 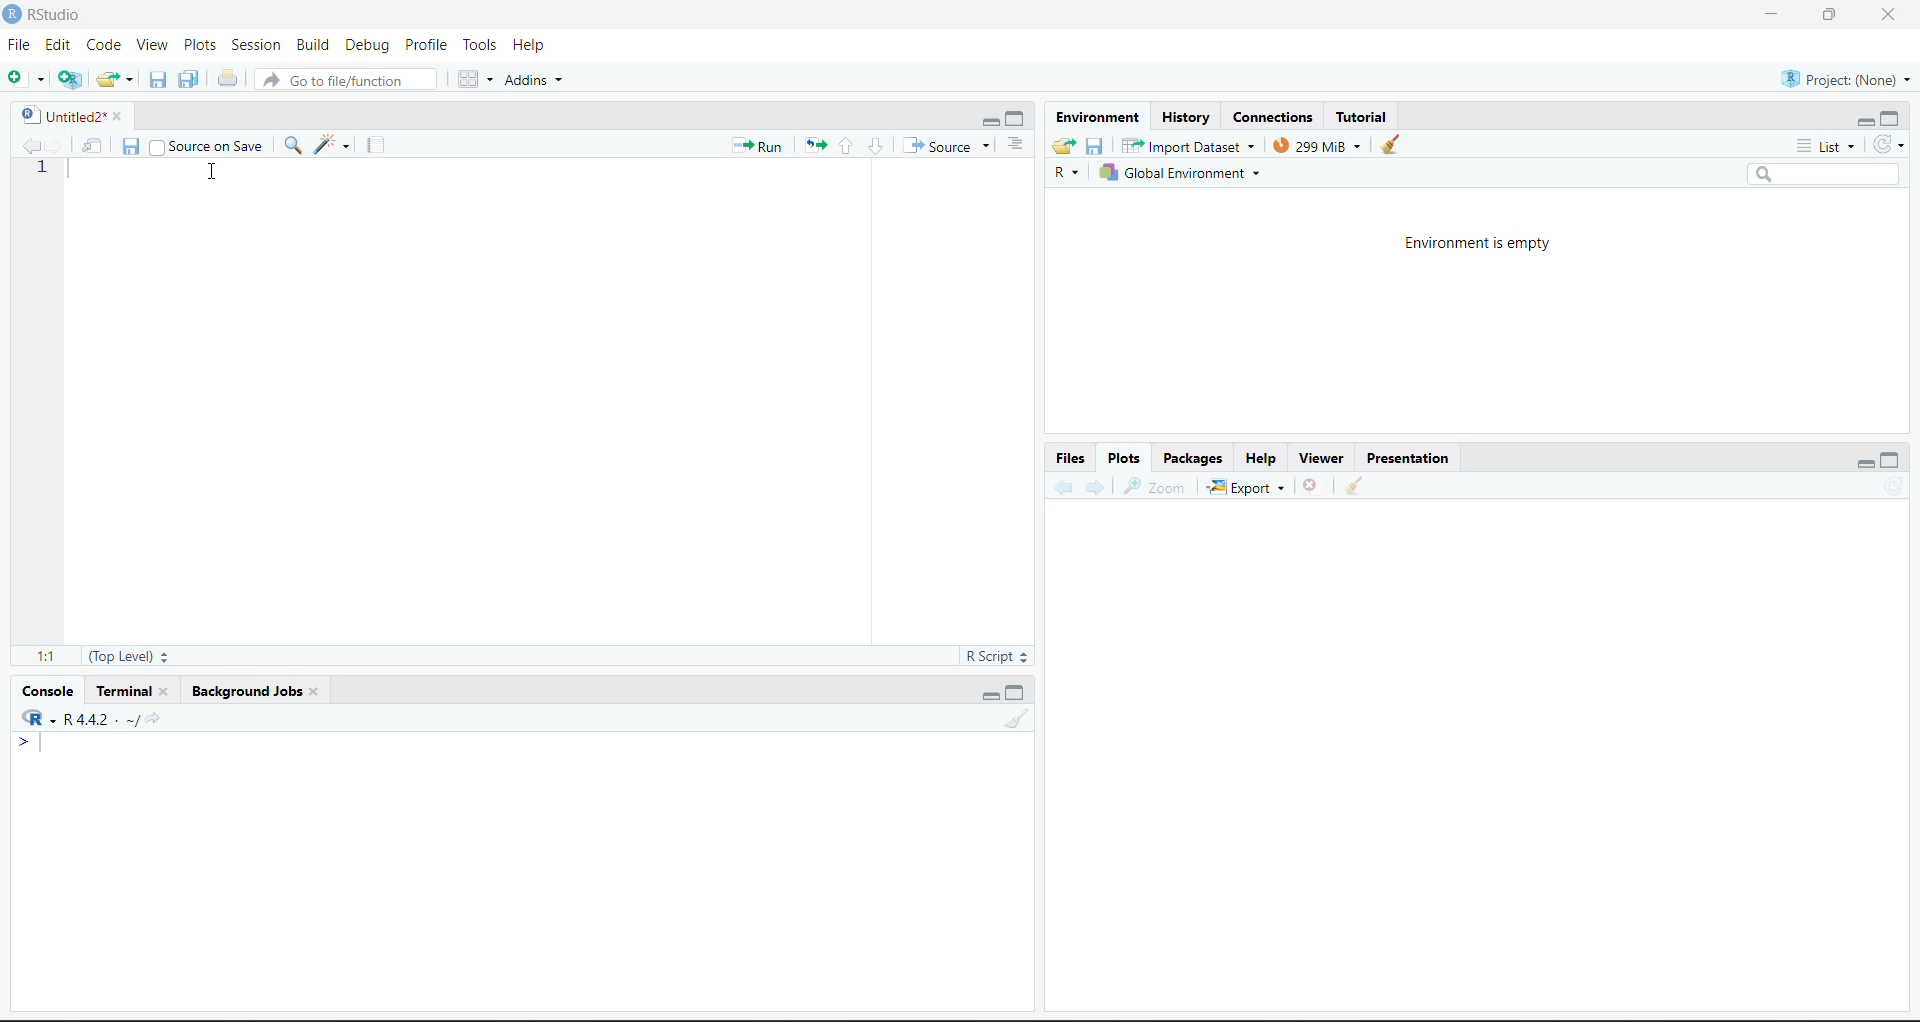 What do you see at coordinates (1391, 143) in the screenshot?
I see `clear objects from the workspace` at bounding box center [1391, 143].